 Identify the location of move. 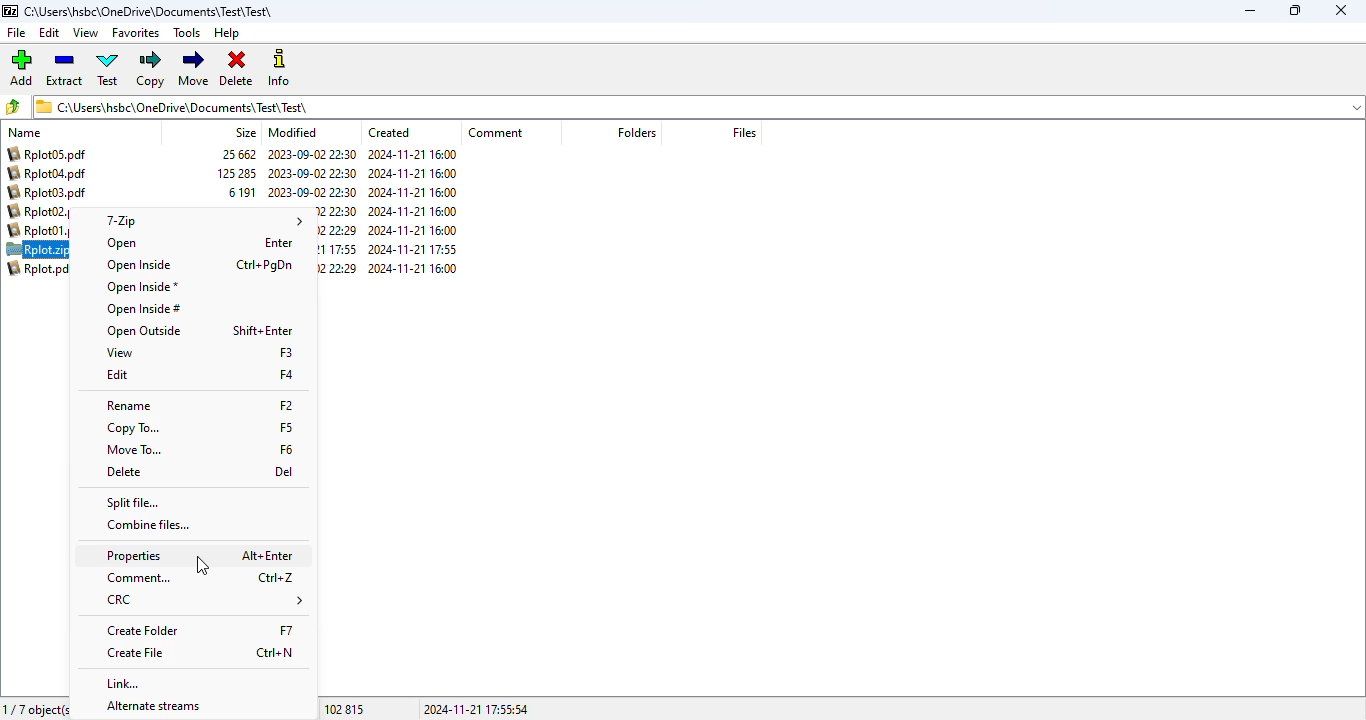
(194, 67).